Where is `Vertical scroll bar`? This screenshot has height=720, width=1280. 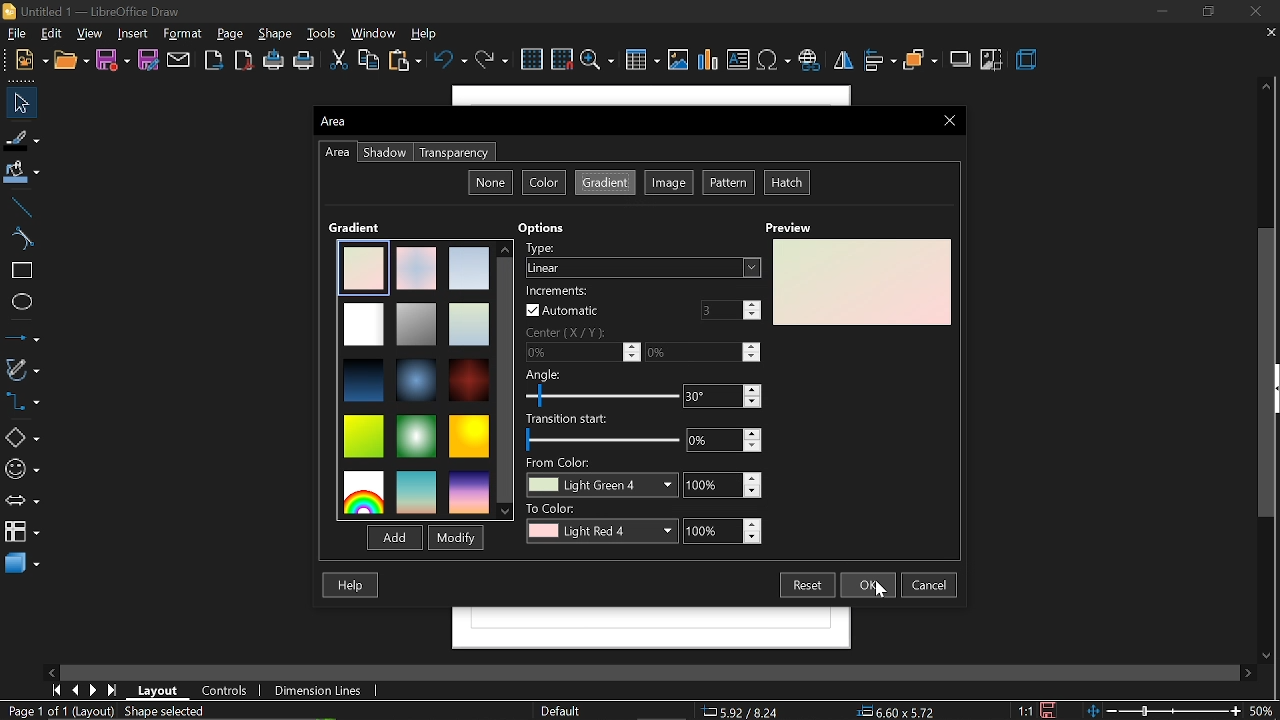
Vertical scroll bar is located at coordinates (1264, 385).